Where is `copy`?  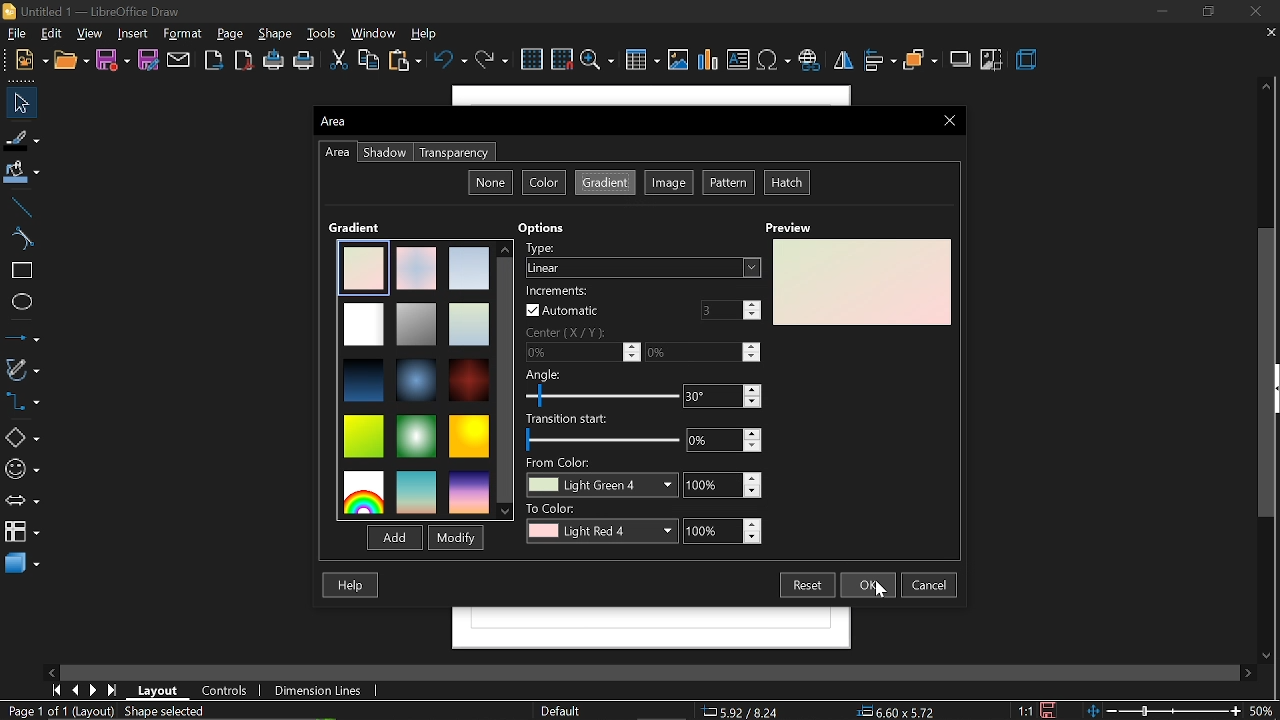 copy is located at coordinates (370, 61).